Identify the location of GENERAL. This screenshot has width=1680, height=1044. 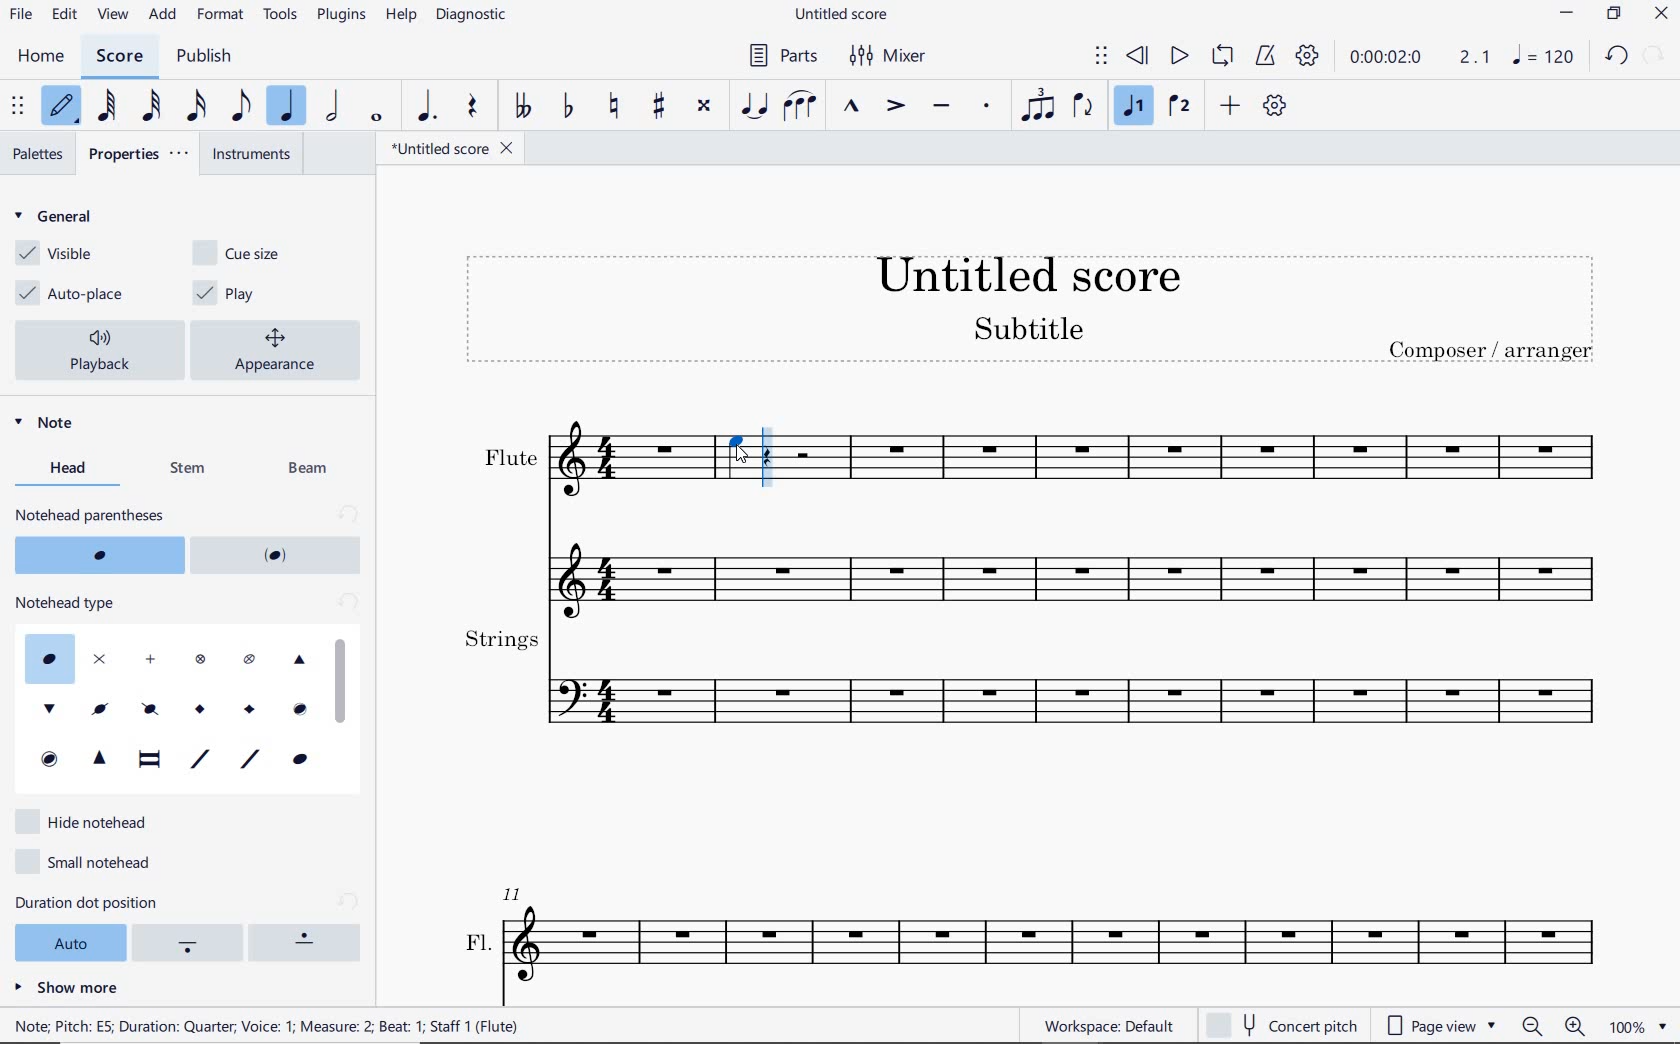
(59, 218).